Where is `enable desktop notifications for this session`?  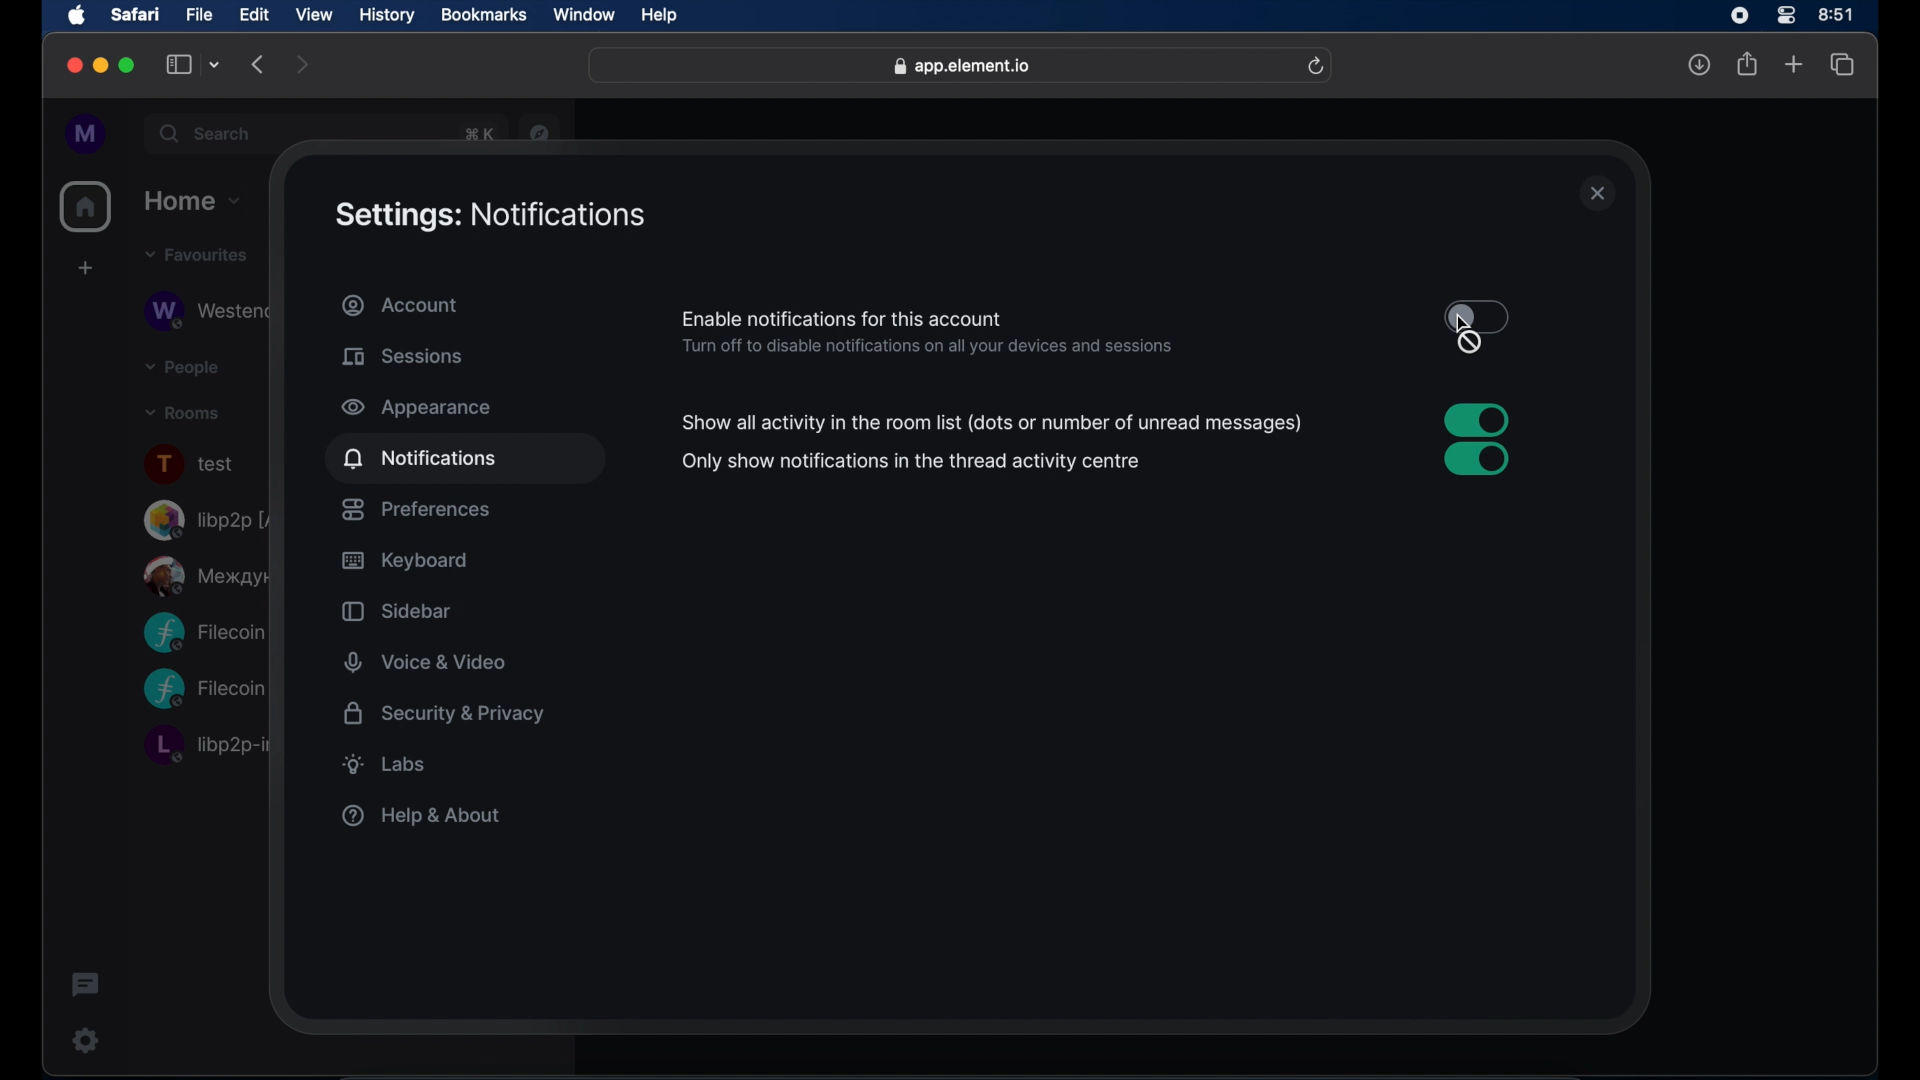
enable desktop notifications for this session is located at coordinates (991, 425).